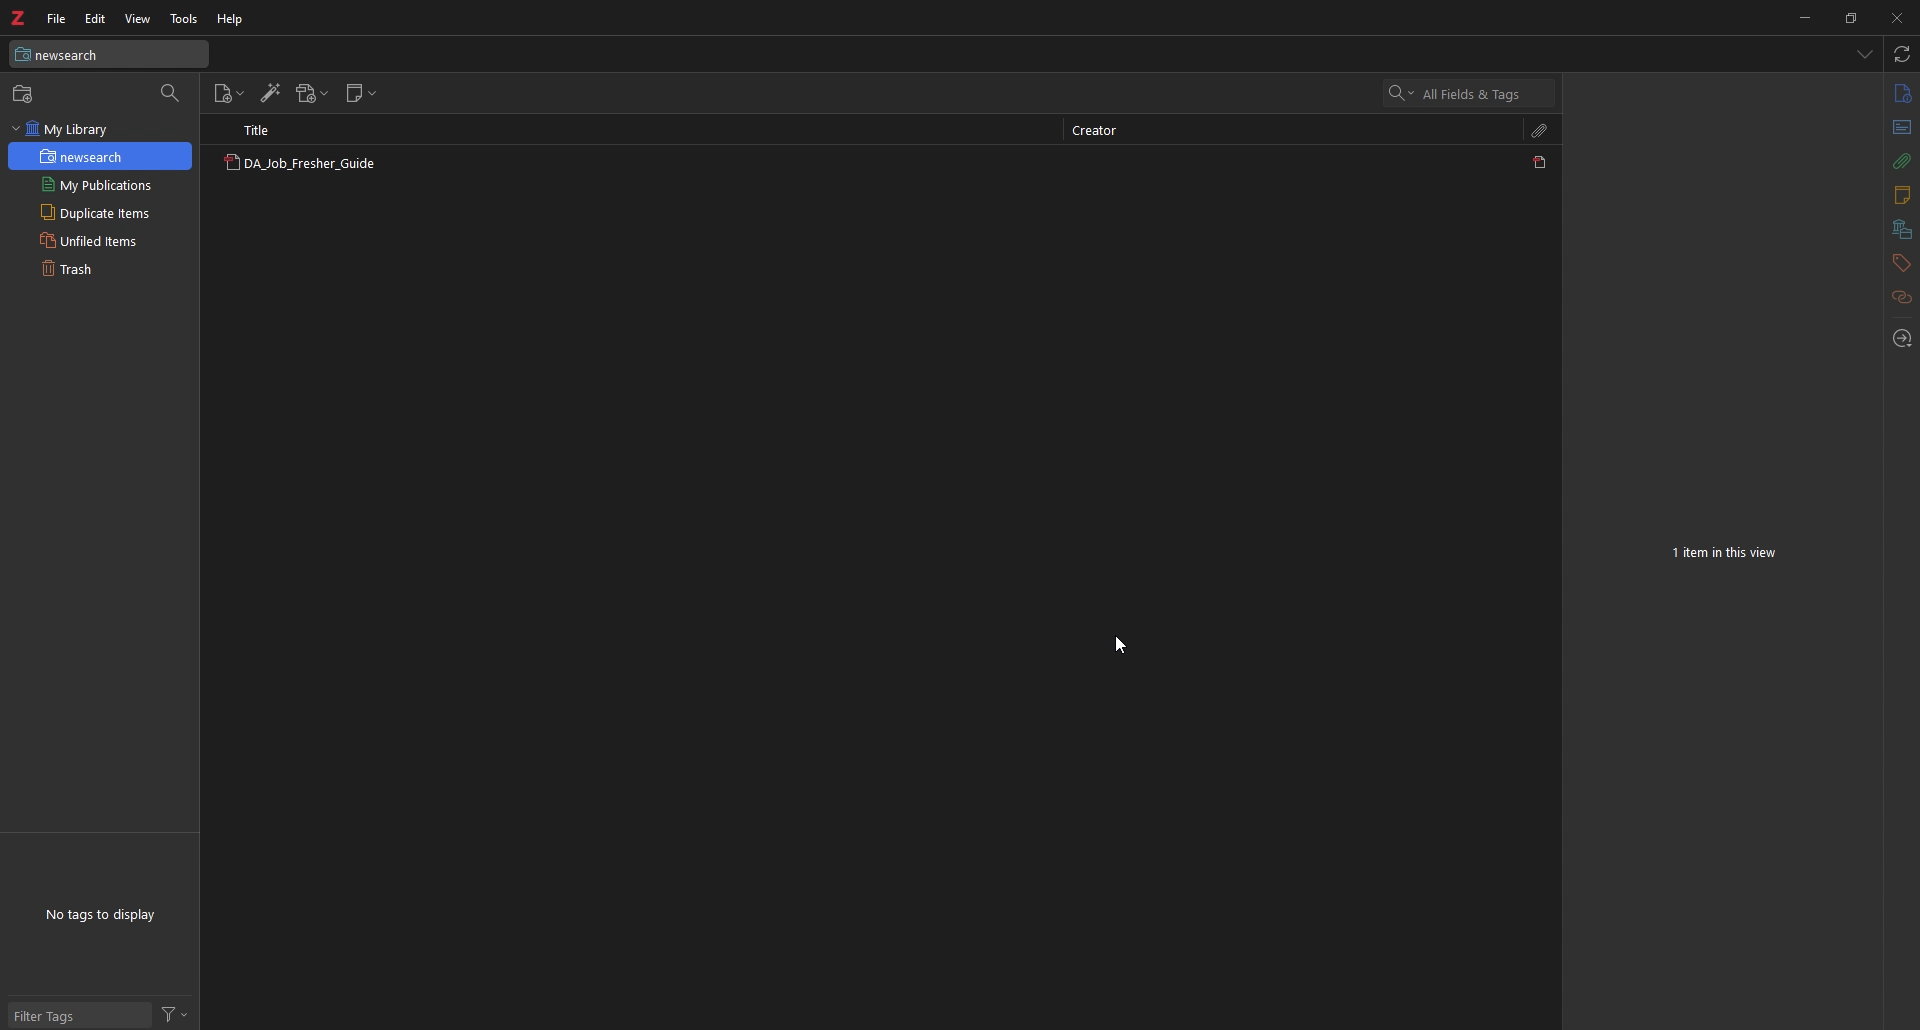 The width and height of the screenshot is (1920, 1030). Describe the element at coordinates (1900, 196) in the screenshot. I see `note` at that location.